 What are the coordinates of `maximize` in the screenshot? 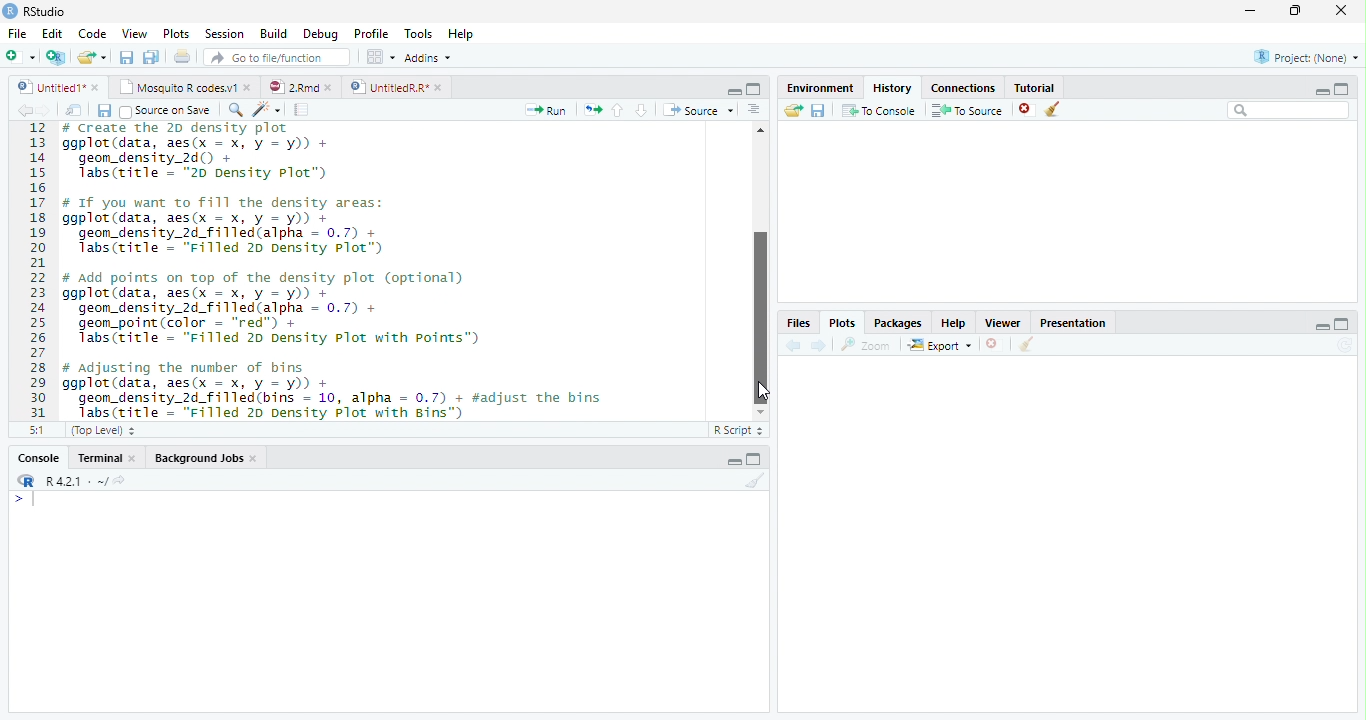 It's located at (756, 459).